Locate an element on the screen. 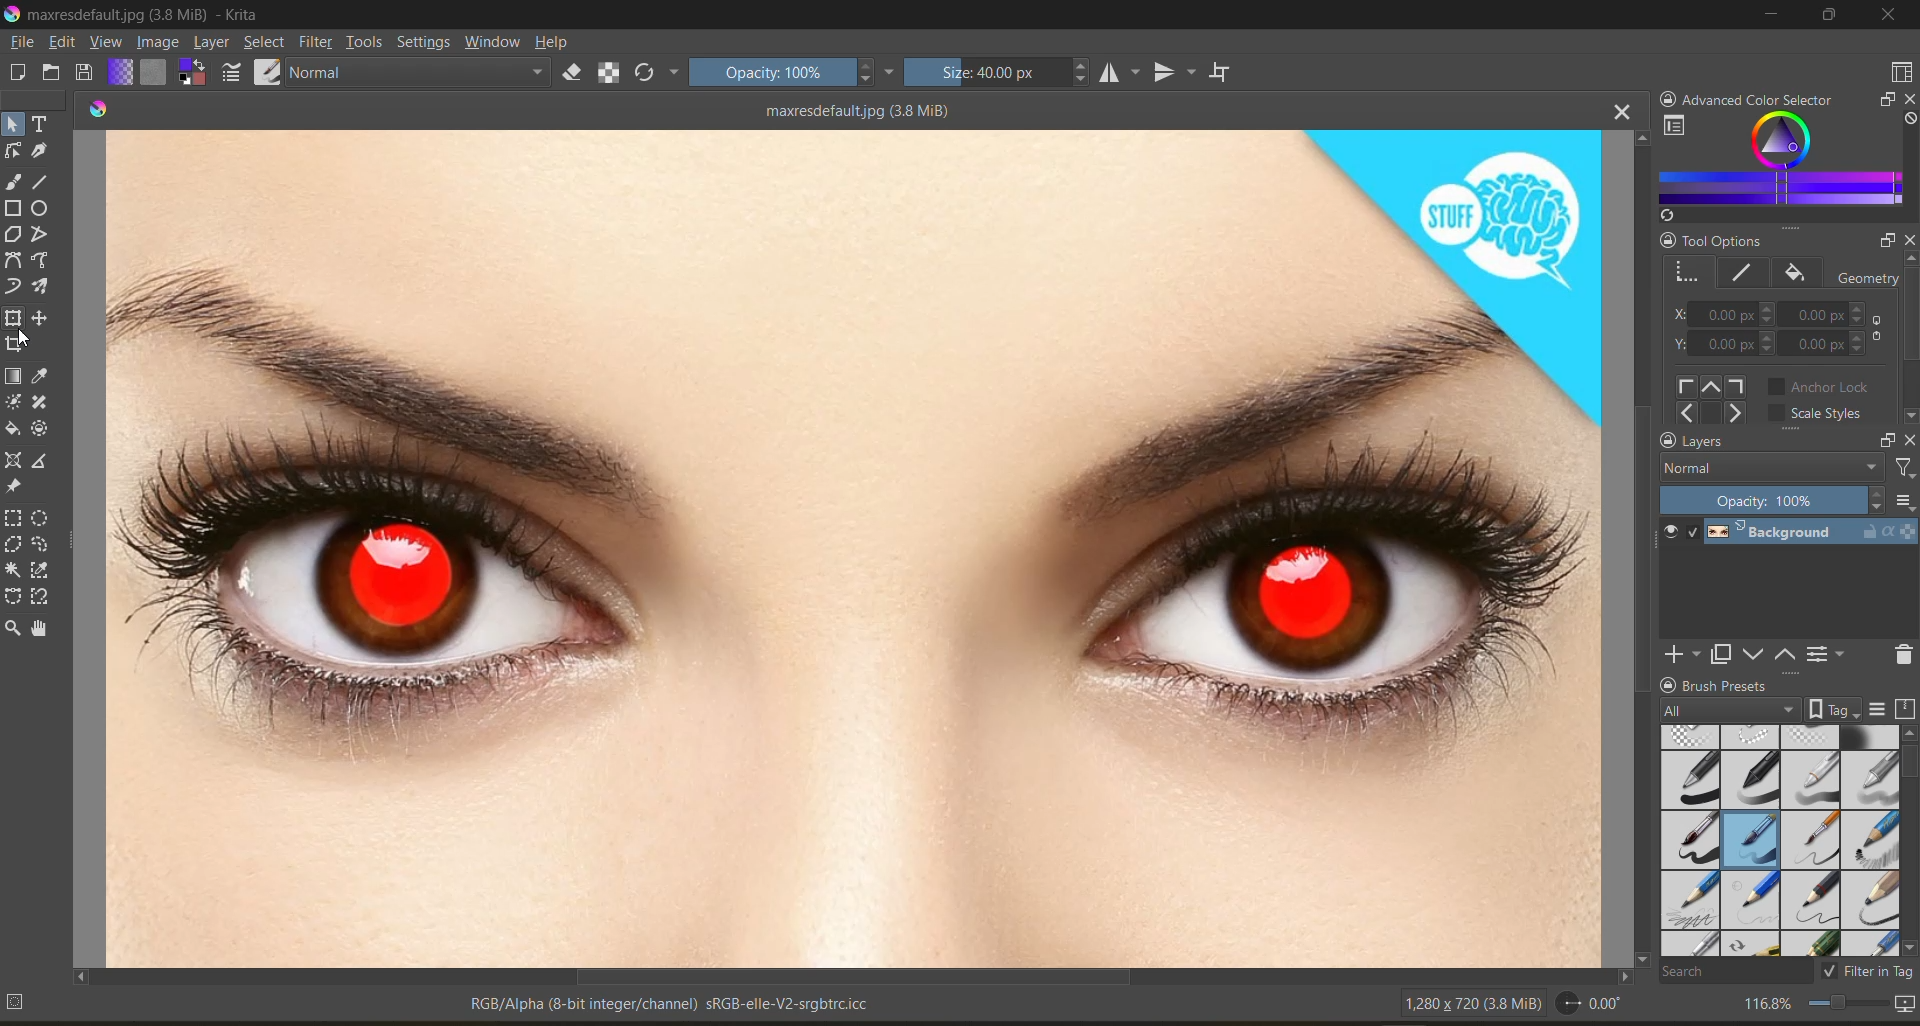 This screenshot has height=1026, width=1920. maxresdefault.jpg (3.8 MiB) is located at coordinates (852, 109).